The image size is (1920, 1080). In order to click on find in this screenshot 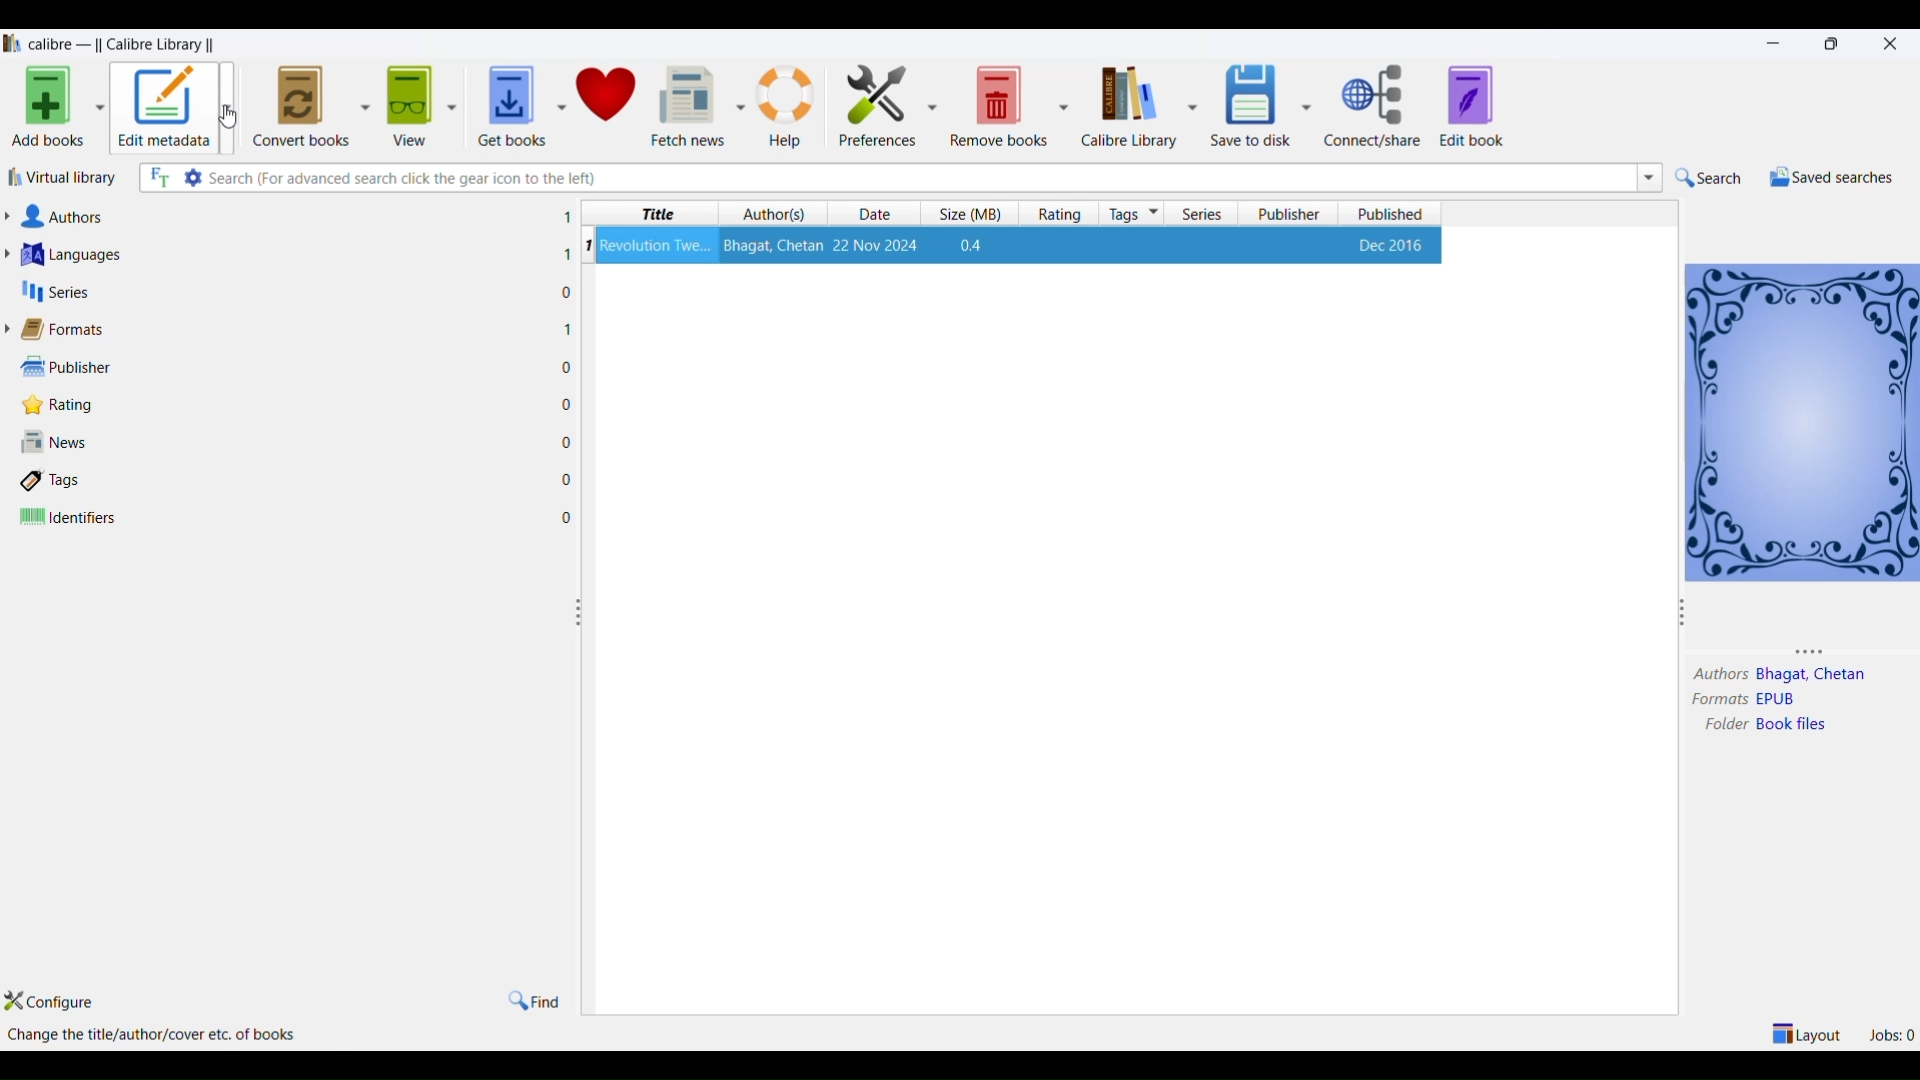, I will do `click(533, 1000)`.